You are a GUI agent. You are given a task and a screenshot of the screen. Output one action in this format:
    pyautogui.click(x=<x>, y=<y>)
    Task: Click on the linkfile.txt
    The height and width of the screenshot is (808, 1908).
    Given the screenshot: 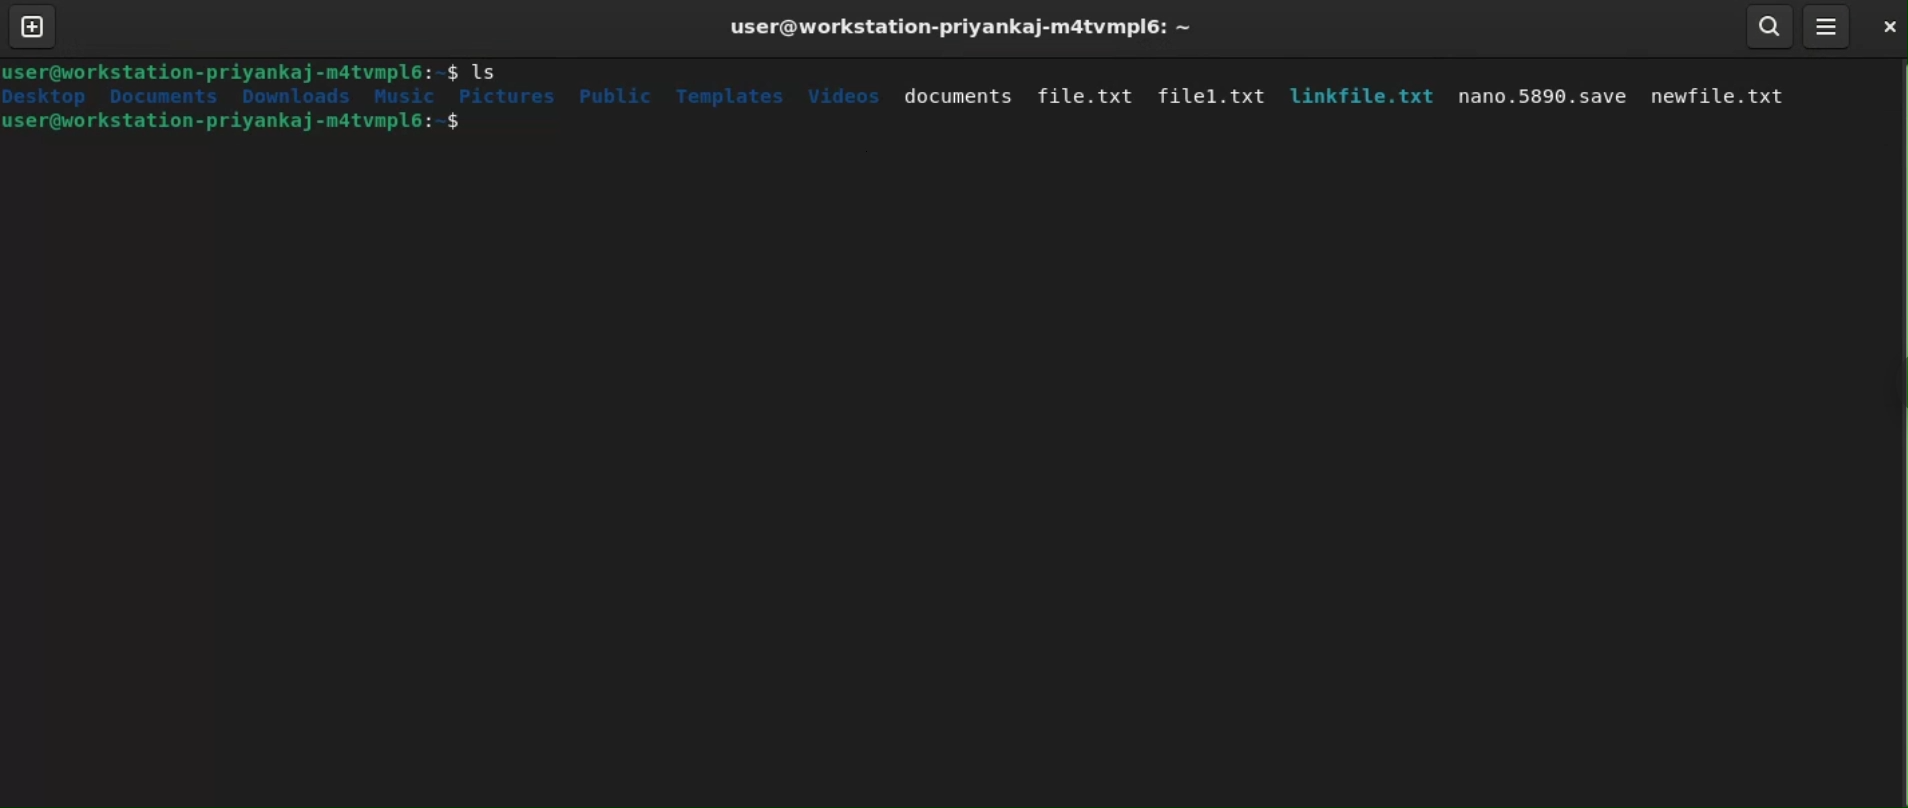 What is the action you would take?
    pyautogui.click(x=1358, y=96)
    